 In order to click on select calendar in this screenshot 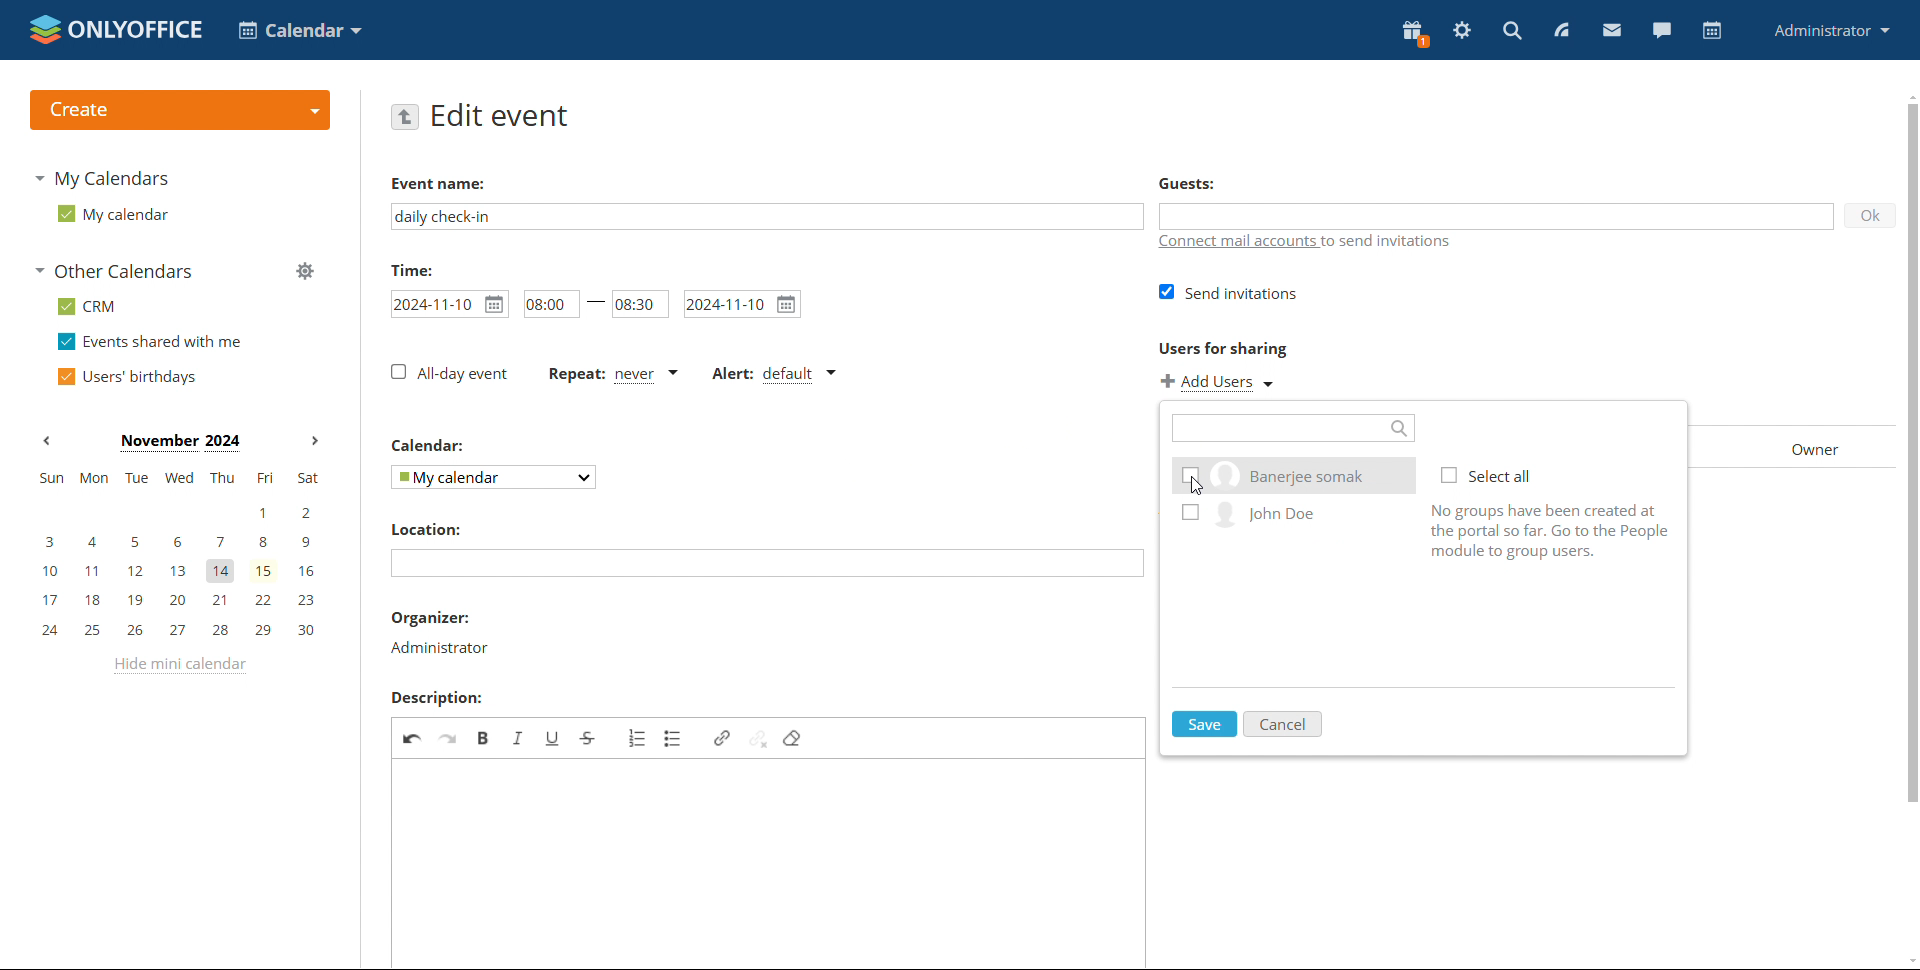, I will do `click(495, 477)`.